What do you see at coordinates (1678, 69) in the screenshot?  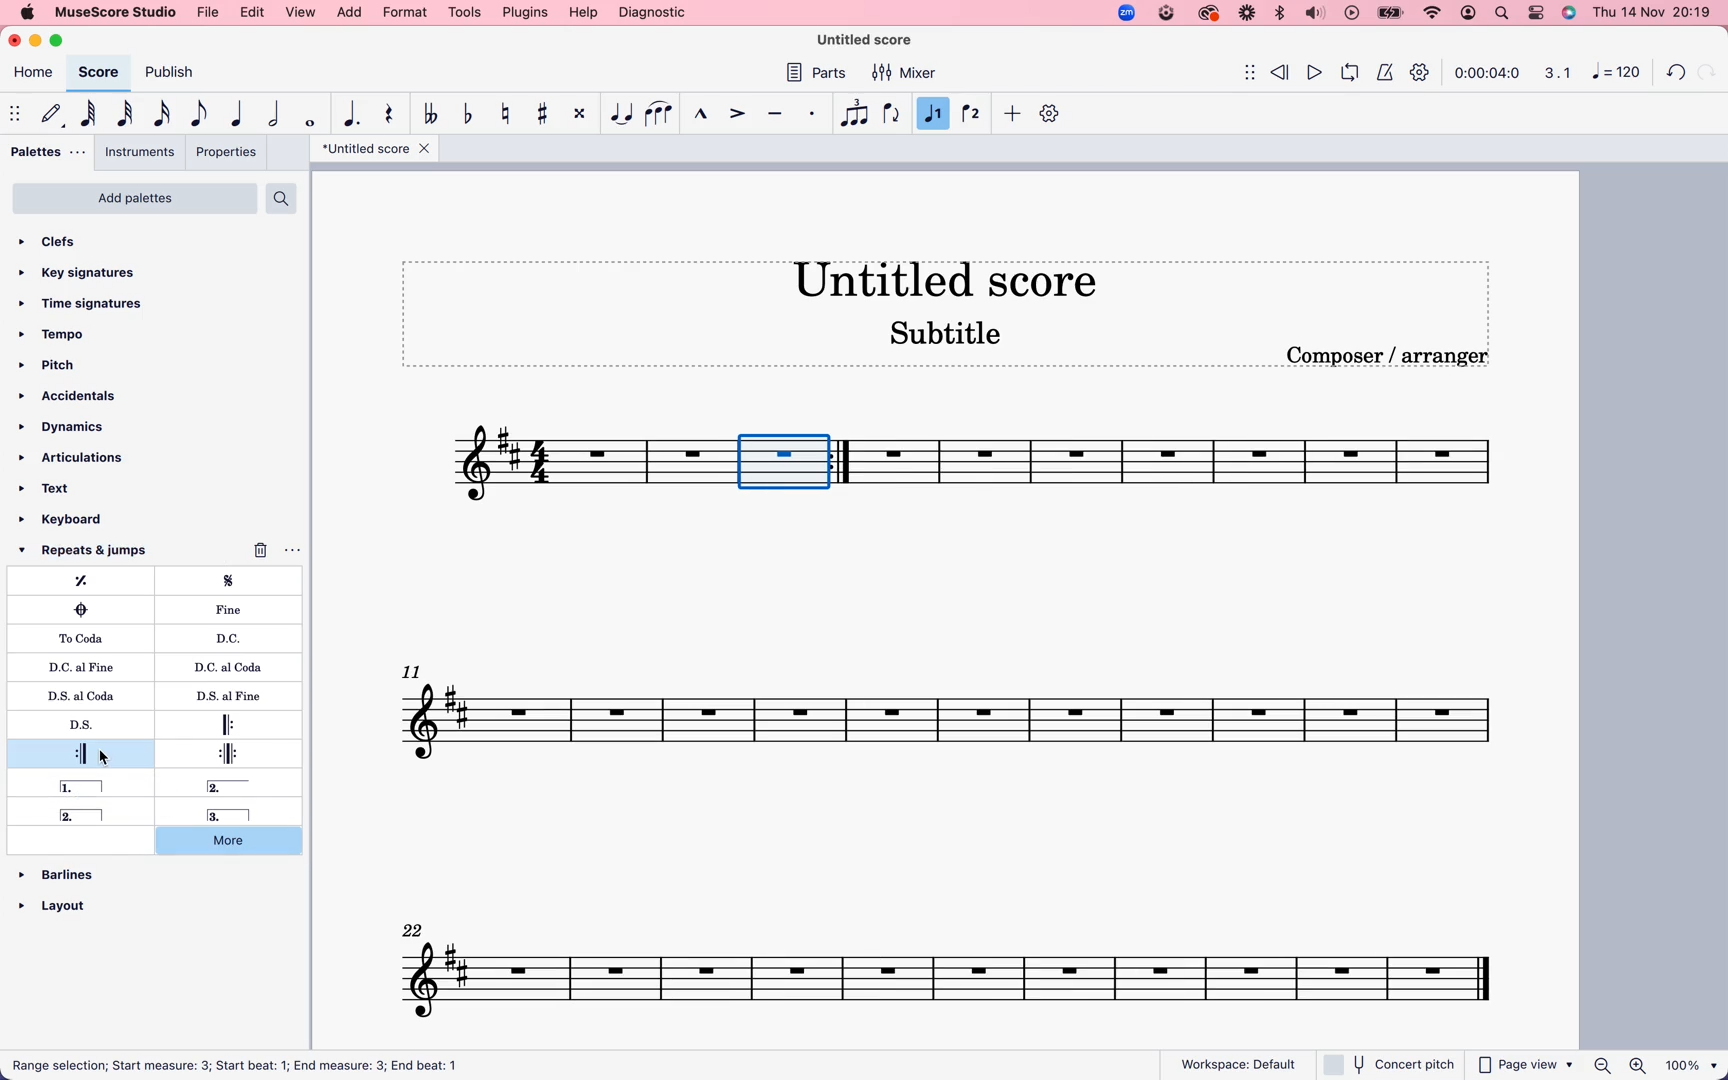 I see `back` at bounding box center [1678, 69].